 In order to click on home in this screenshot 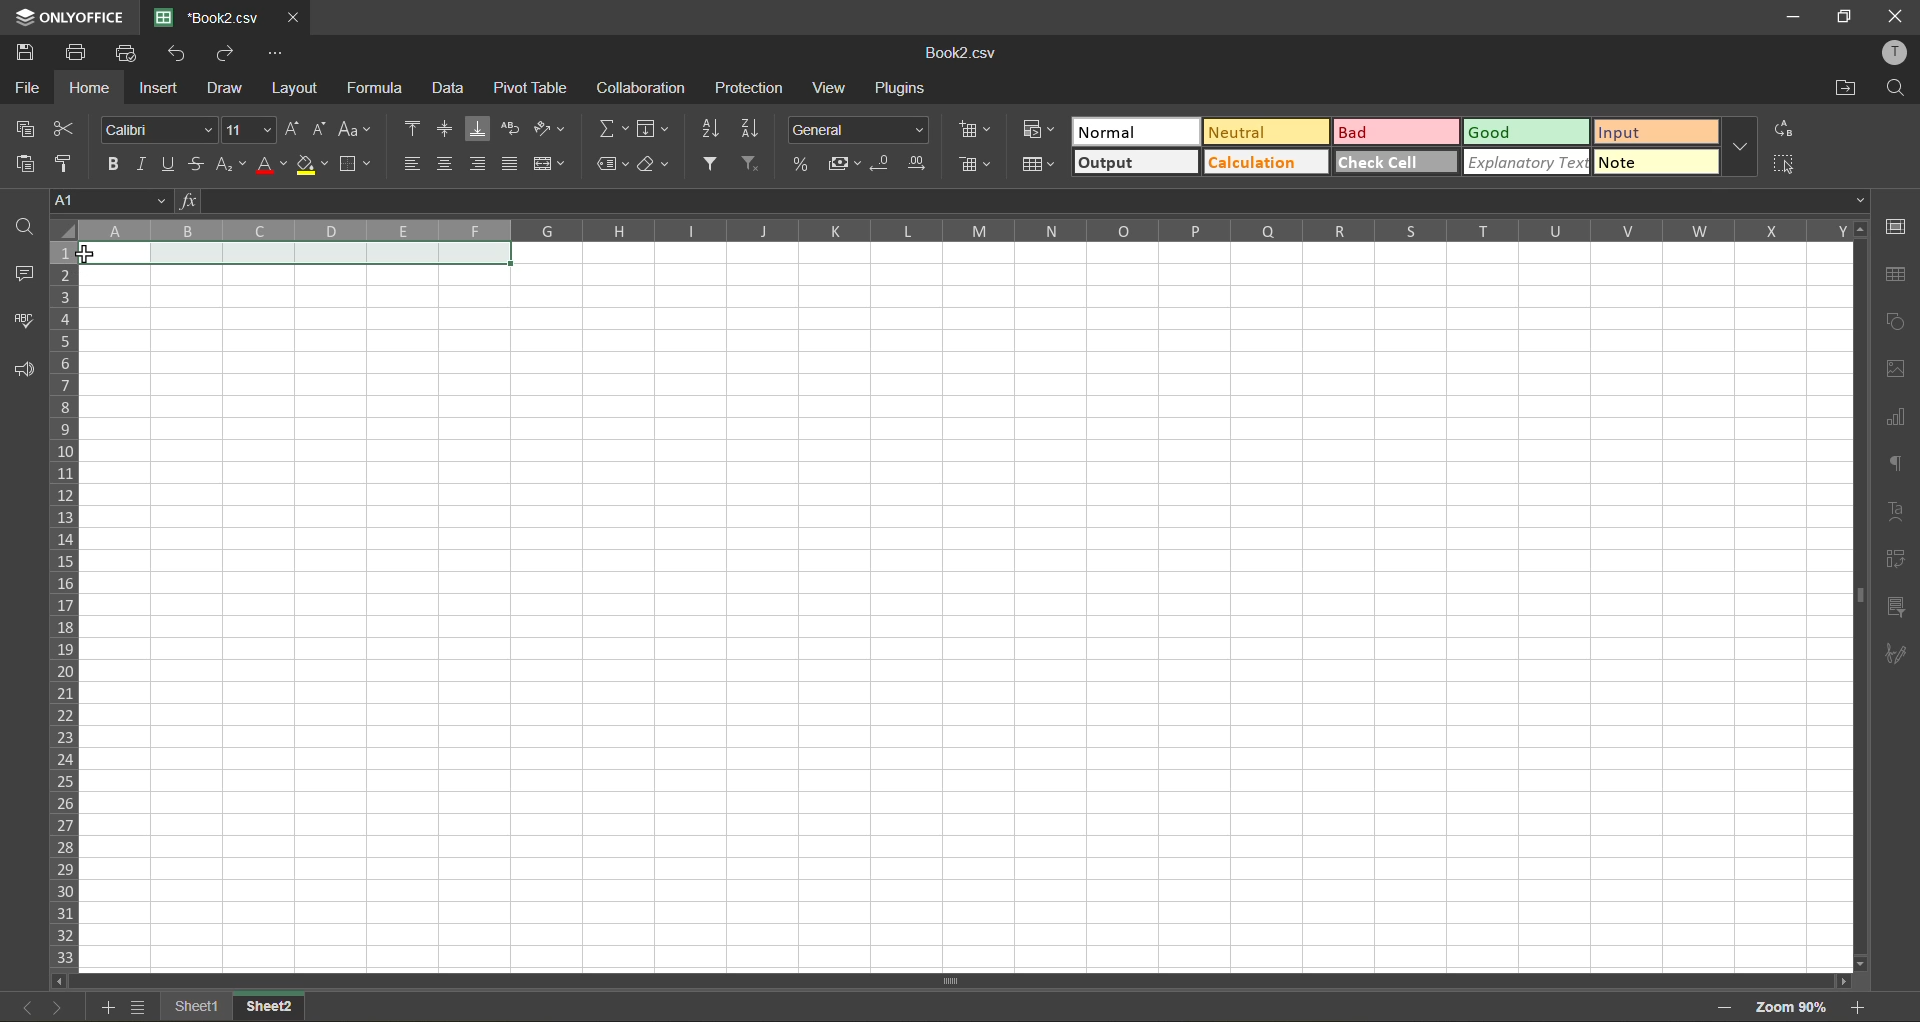, I will do `click(85, 87)`.